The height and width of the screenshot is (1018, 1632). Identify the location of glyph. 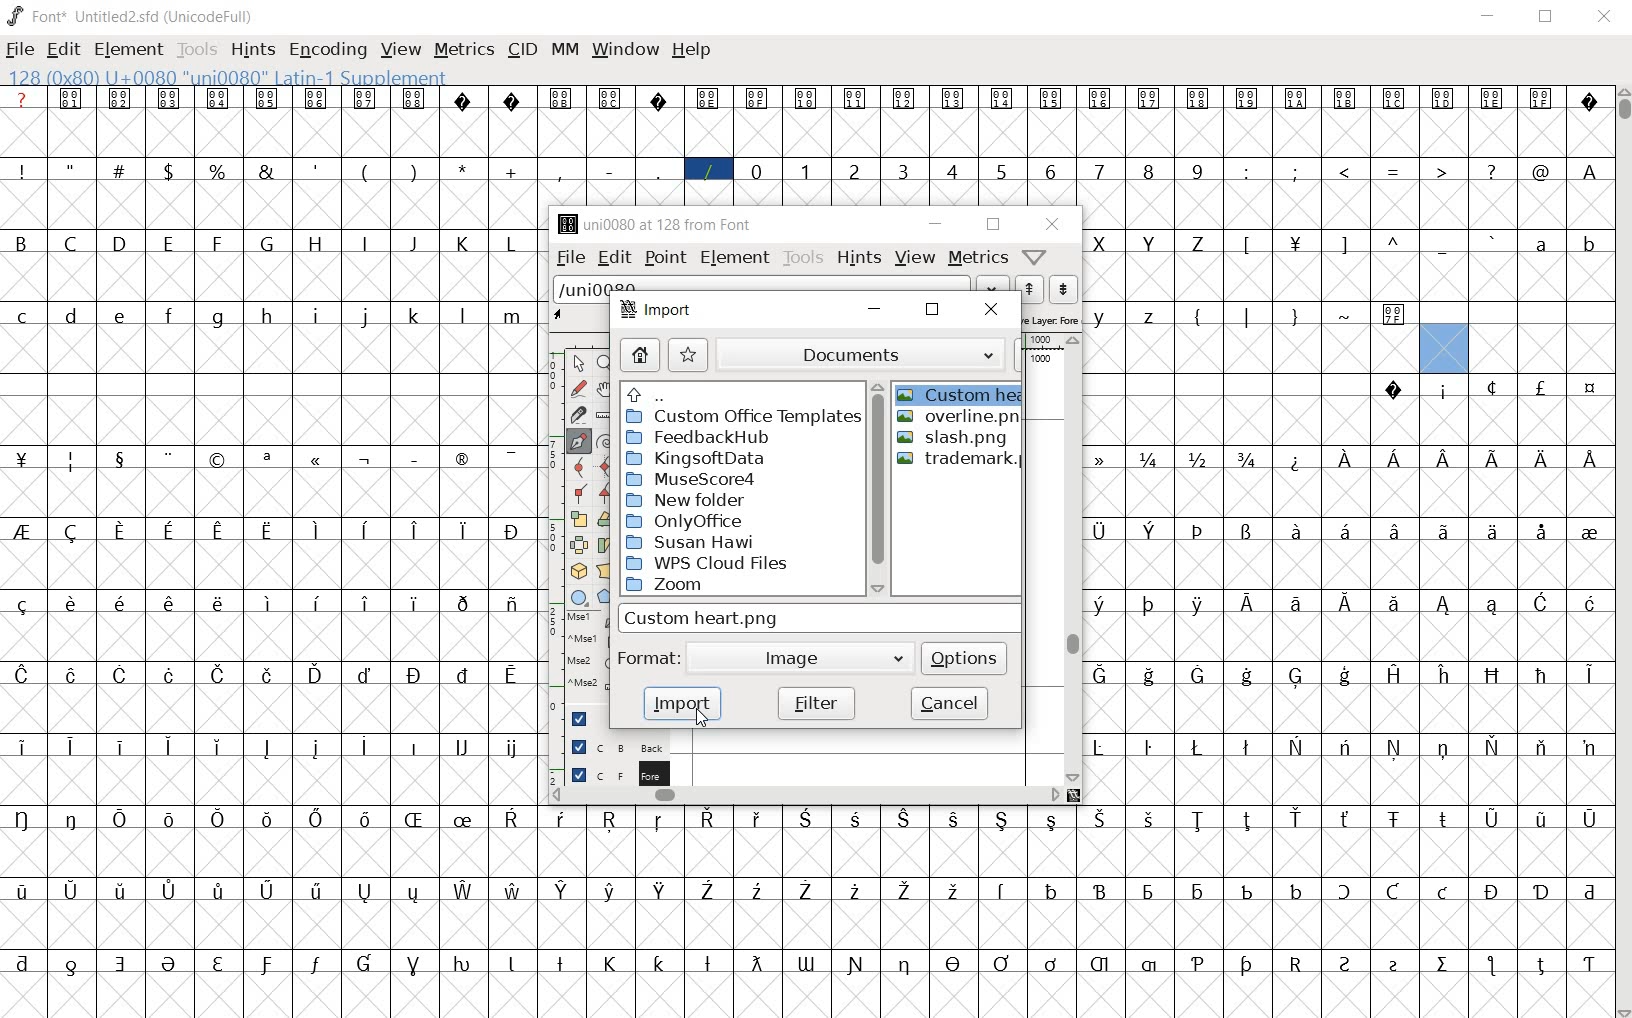
(170, 820).